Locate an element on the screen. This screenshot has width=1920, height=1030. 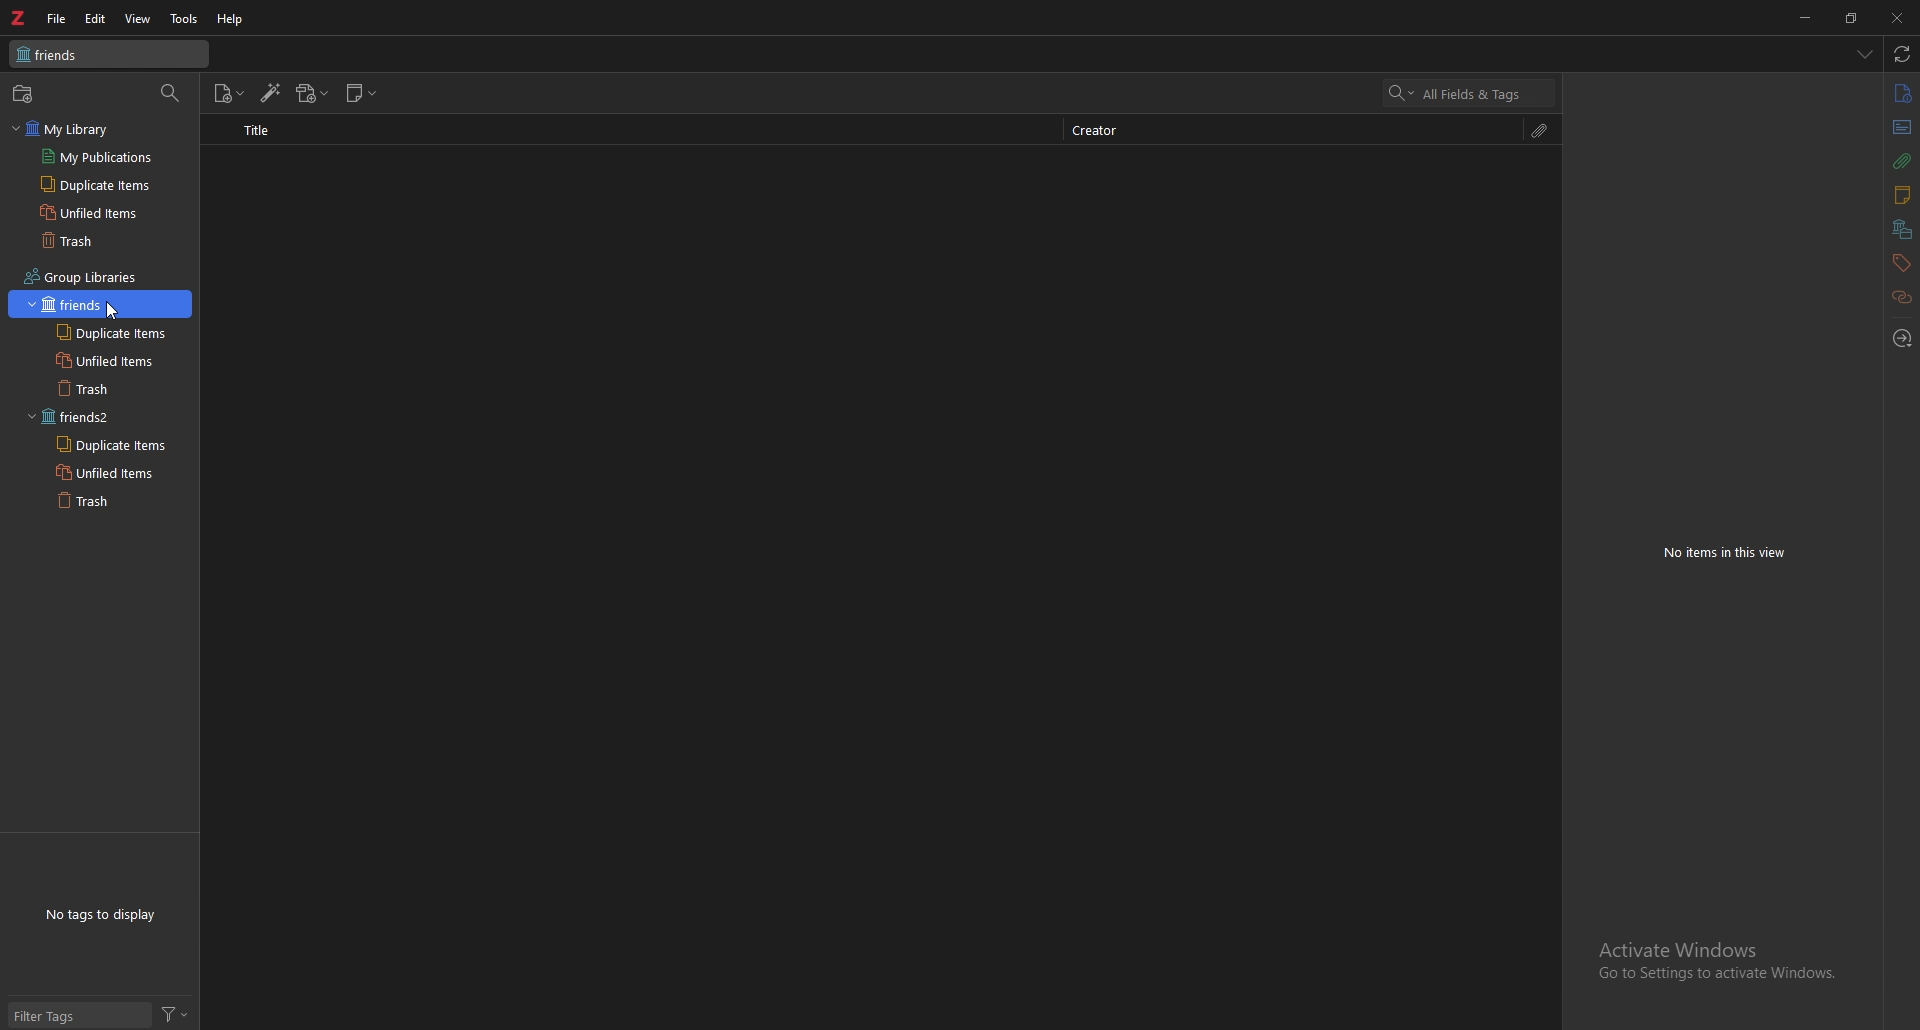
add attachment is located at coordinates (312, 93).